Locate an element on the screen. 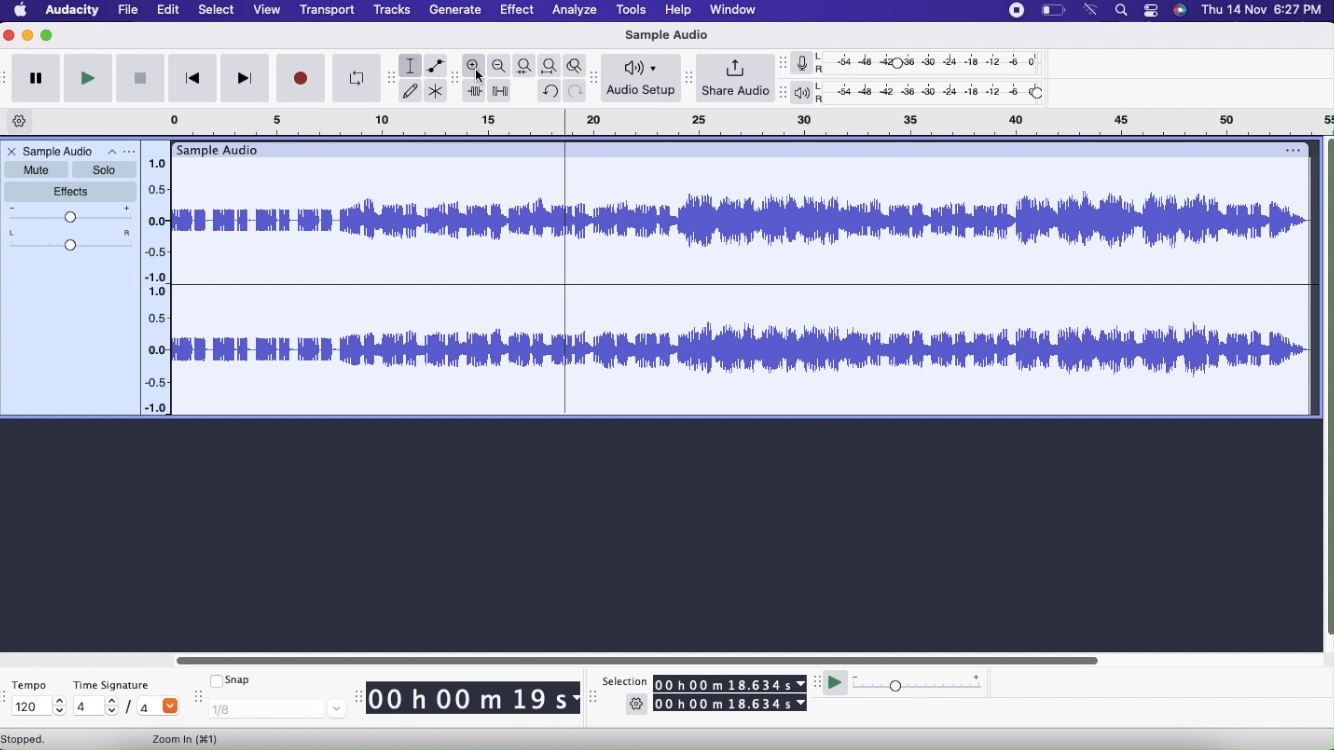  Minimize is located at coordinates (29, 37).